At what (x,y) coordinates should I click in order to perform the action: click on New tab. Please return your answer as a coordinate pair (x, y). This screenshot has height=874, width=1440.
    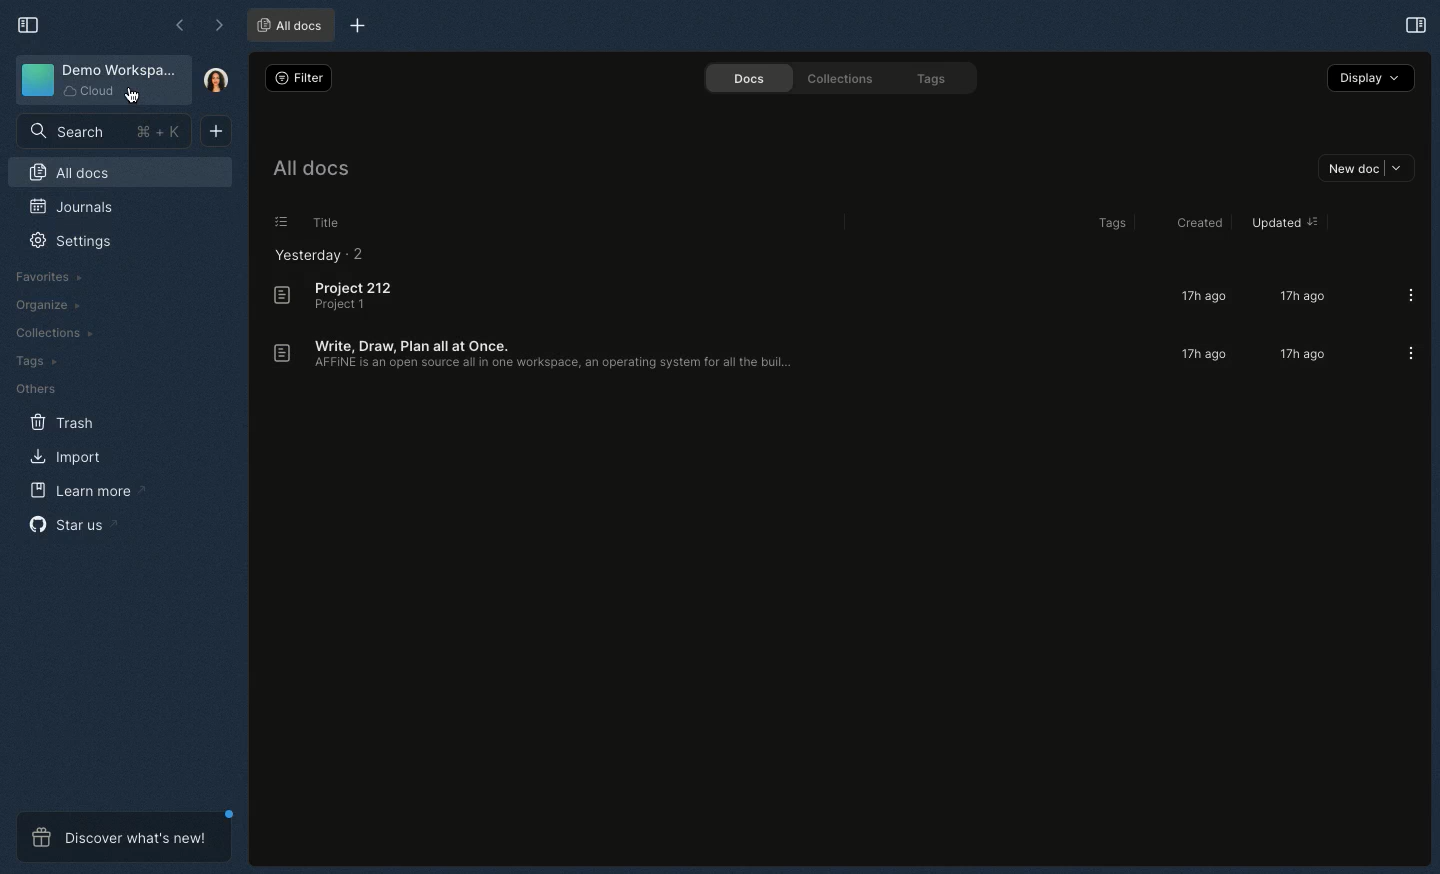
    Looking at the image, I should click on (367, 24).